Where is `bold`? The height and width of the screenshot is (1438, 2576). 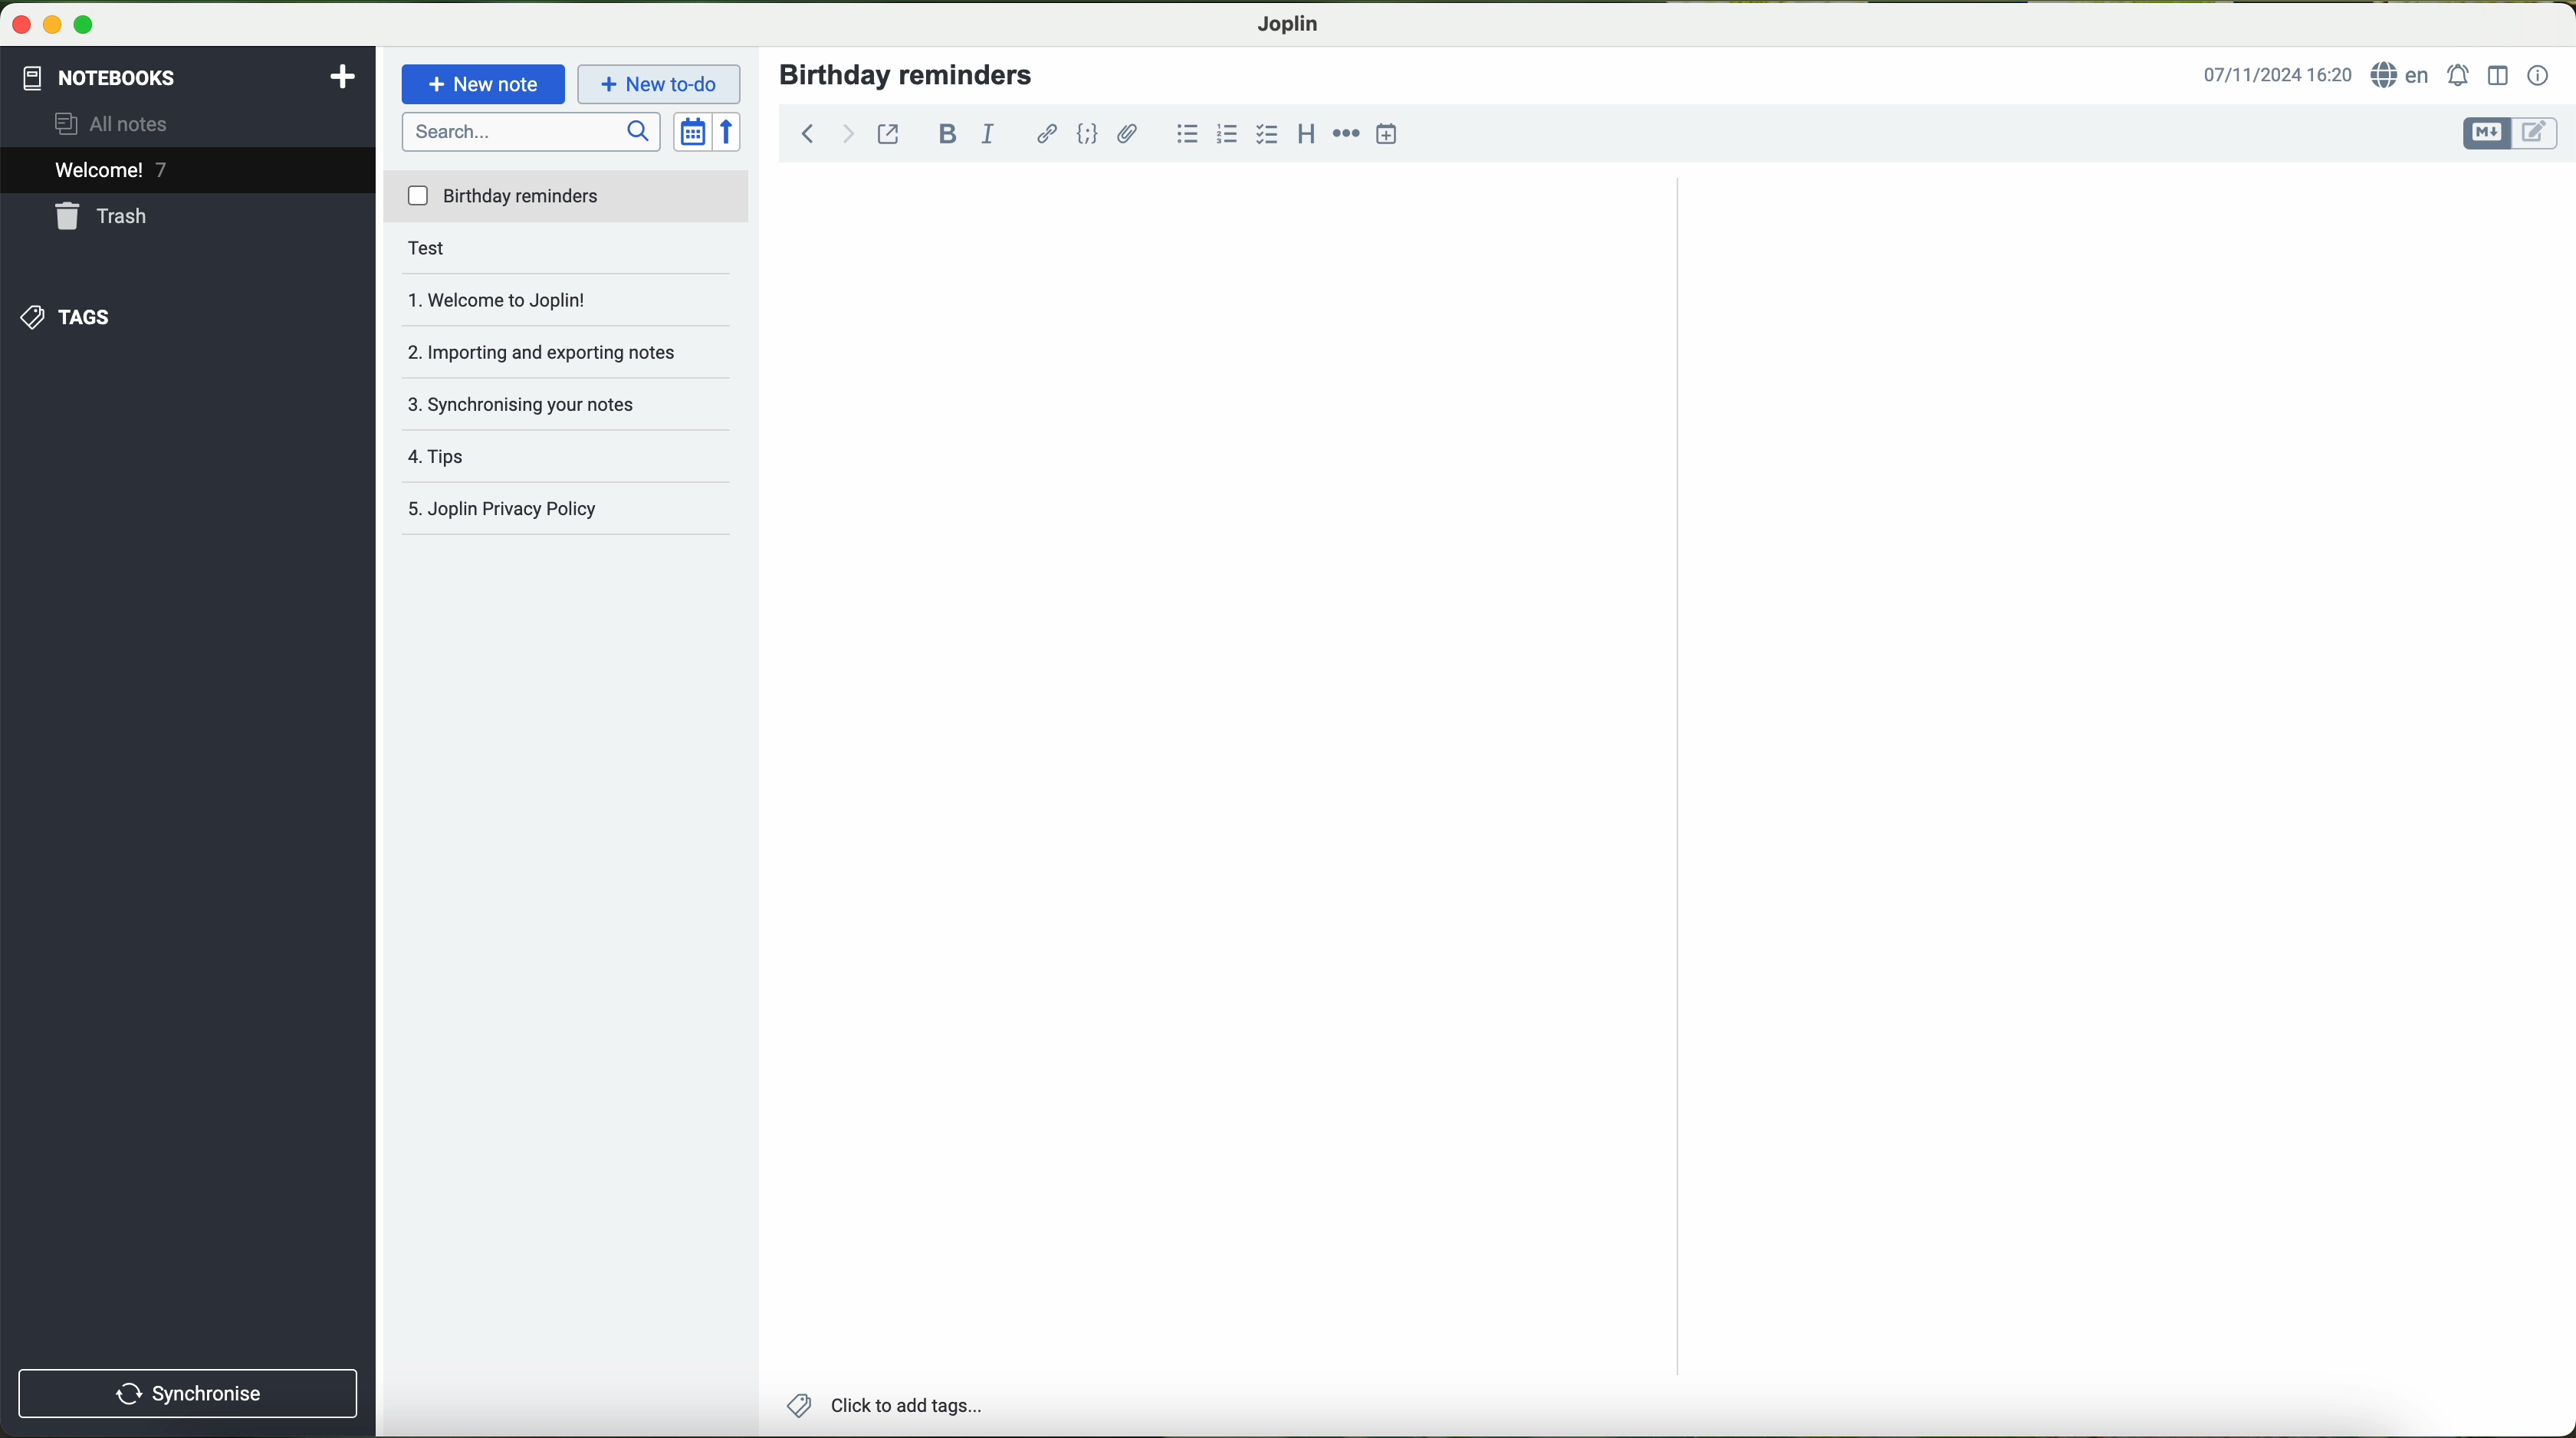 bold is located at coordinates (949, 133).